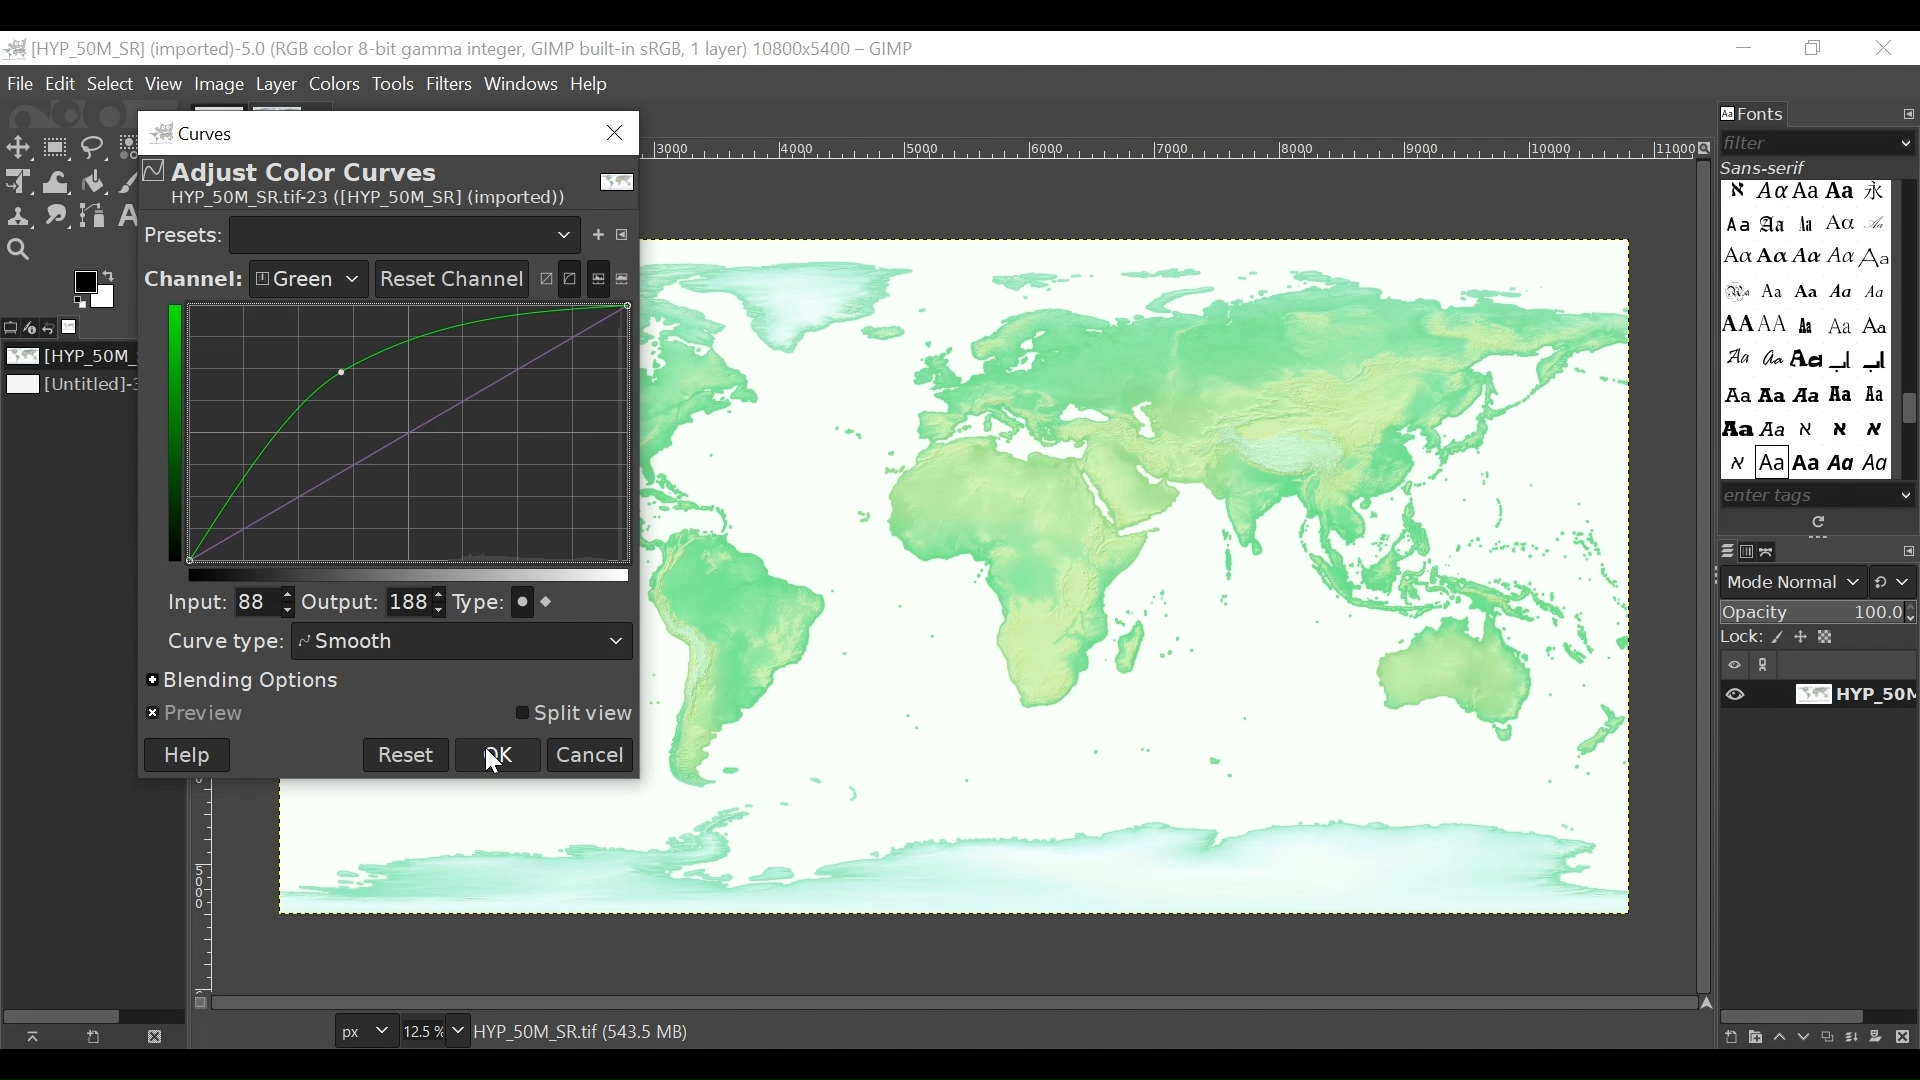  What do you see at coordinates (382, 132) in the screenshot?
I see `Curves` at bounding box center [382, 132].